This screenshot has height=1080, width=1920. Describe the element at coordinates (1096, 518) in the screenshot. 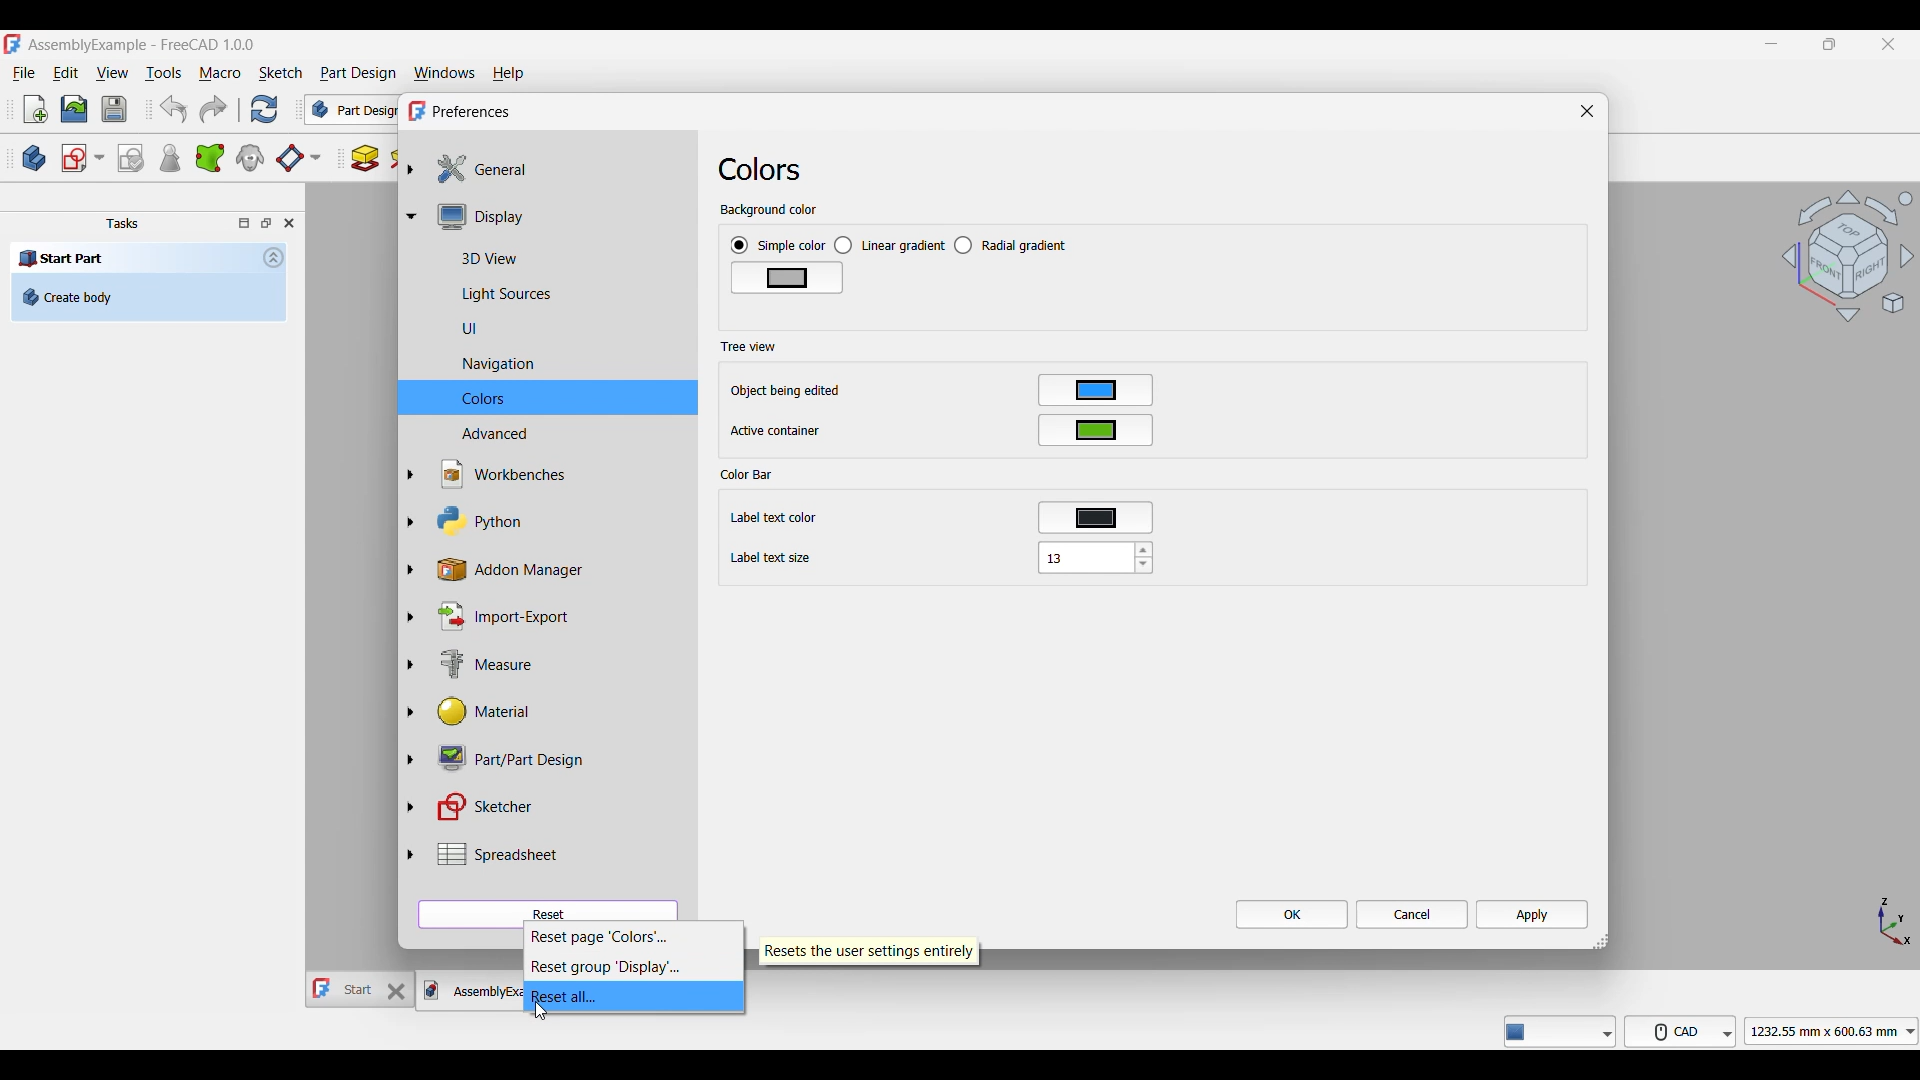

I see `Color settings for label text color` at that location.